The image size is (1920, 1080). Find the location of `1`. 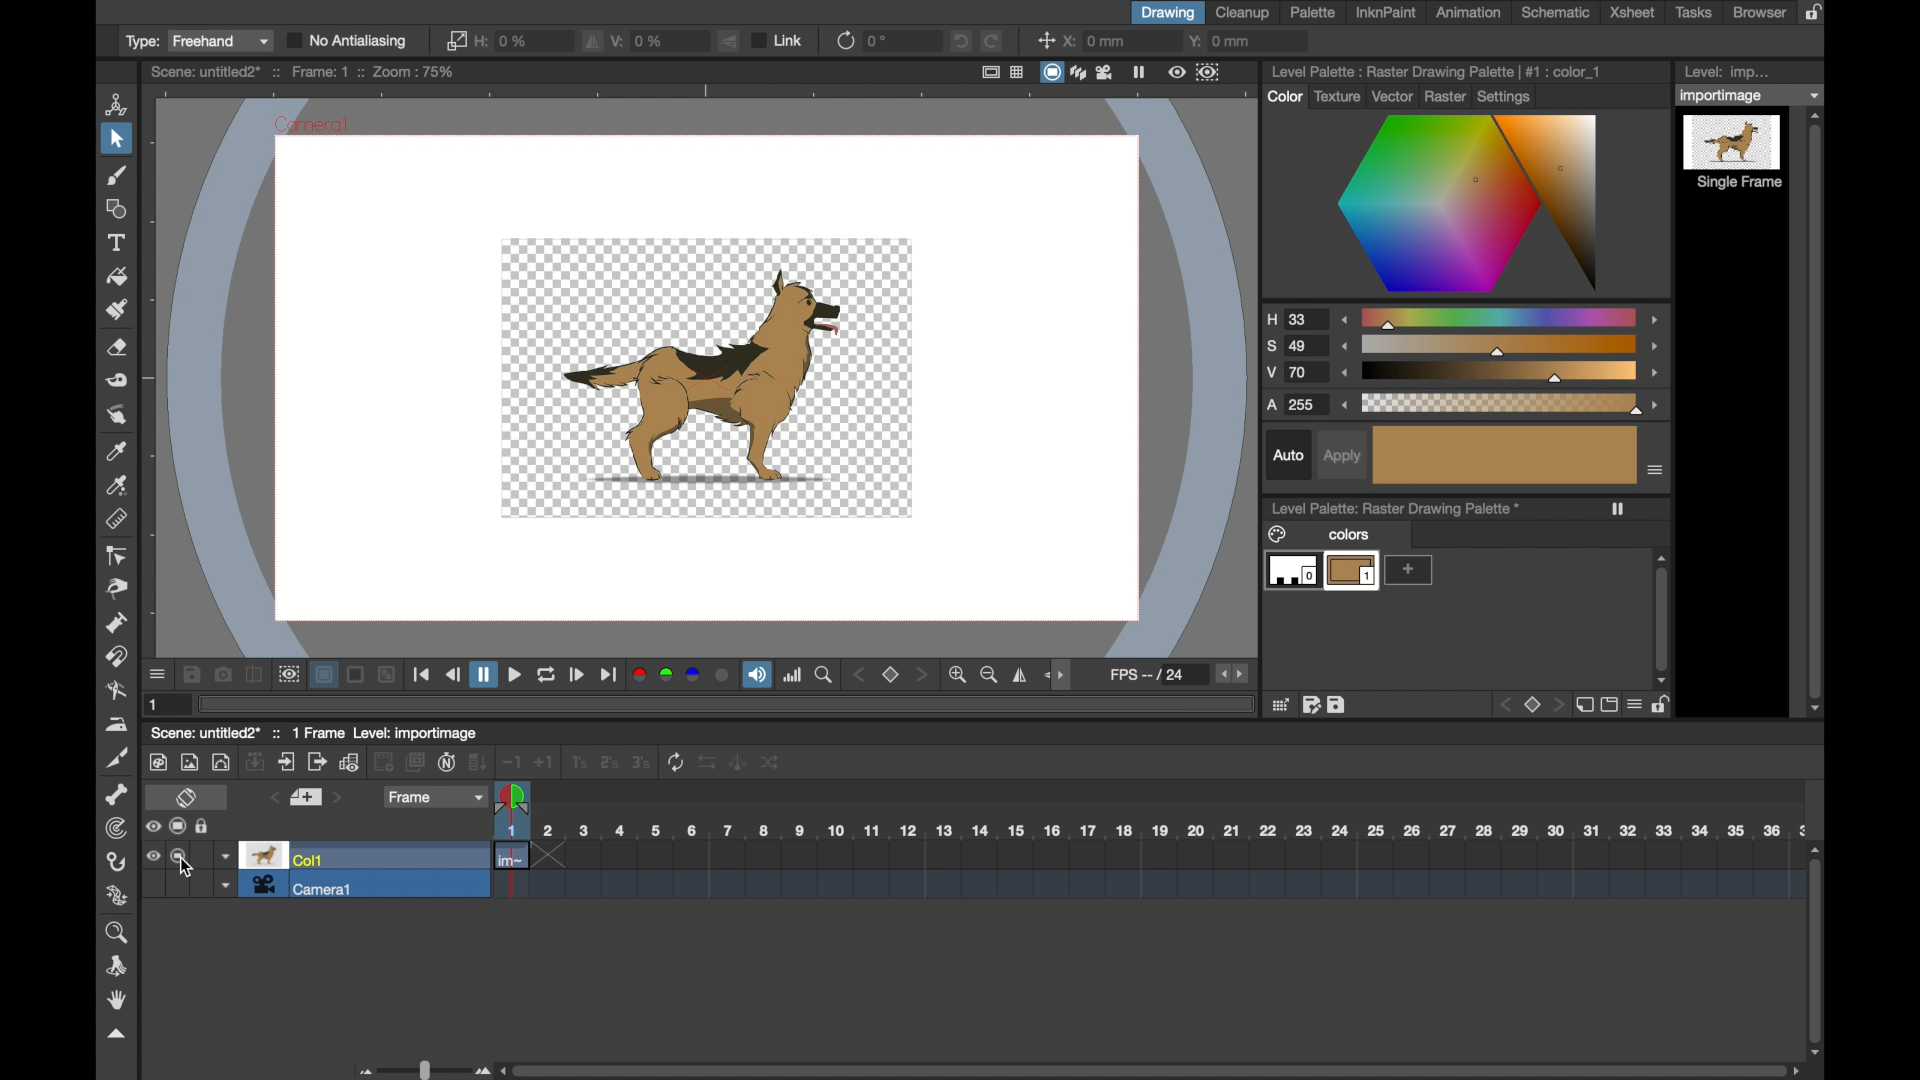

1 is located at coordinates (154, 705).